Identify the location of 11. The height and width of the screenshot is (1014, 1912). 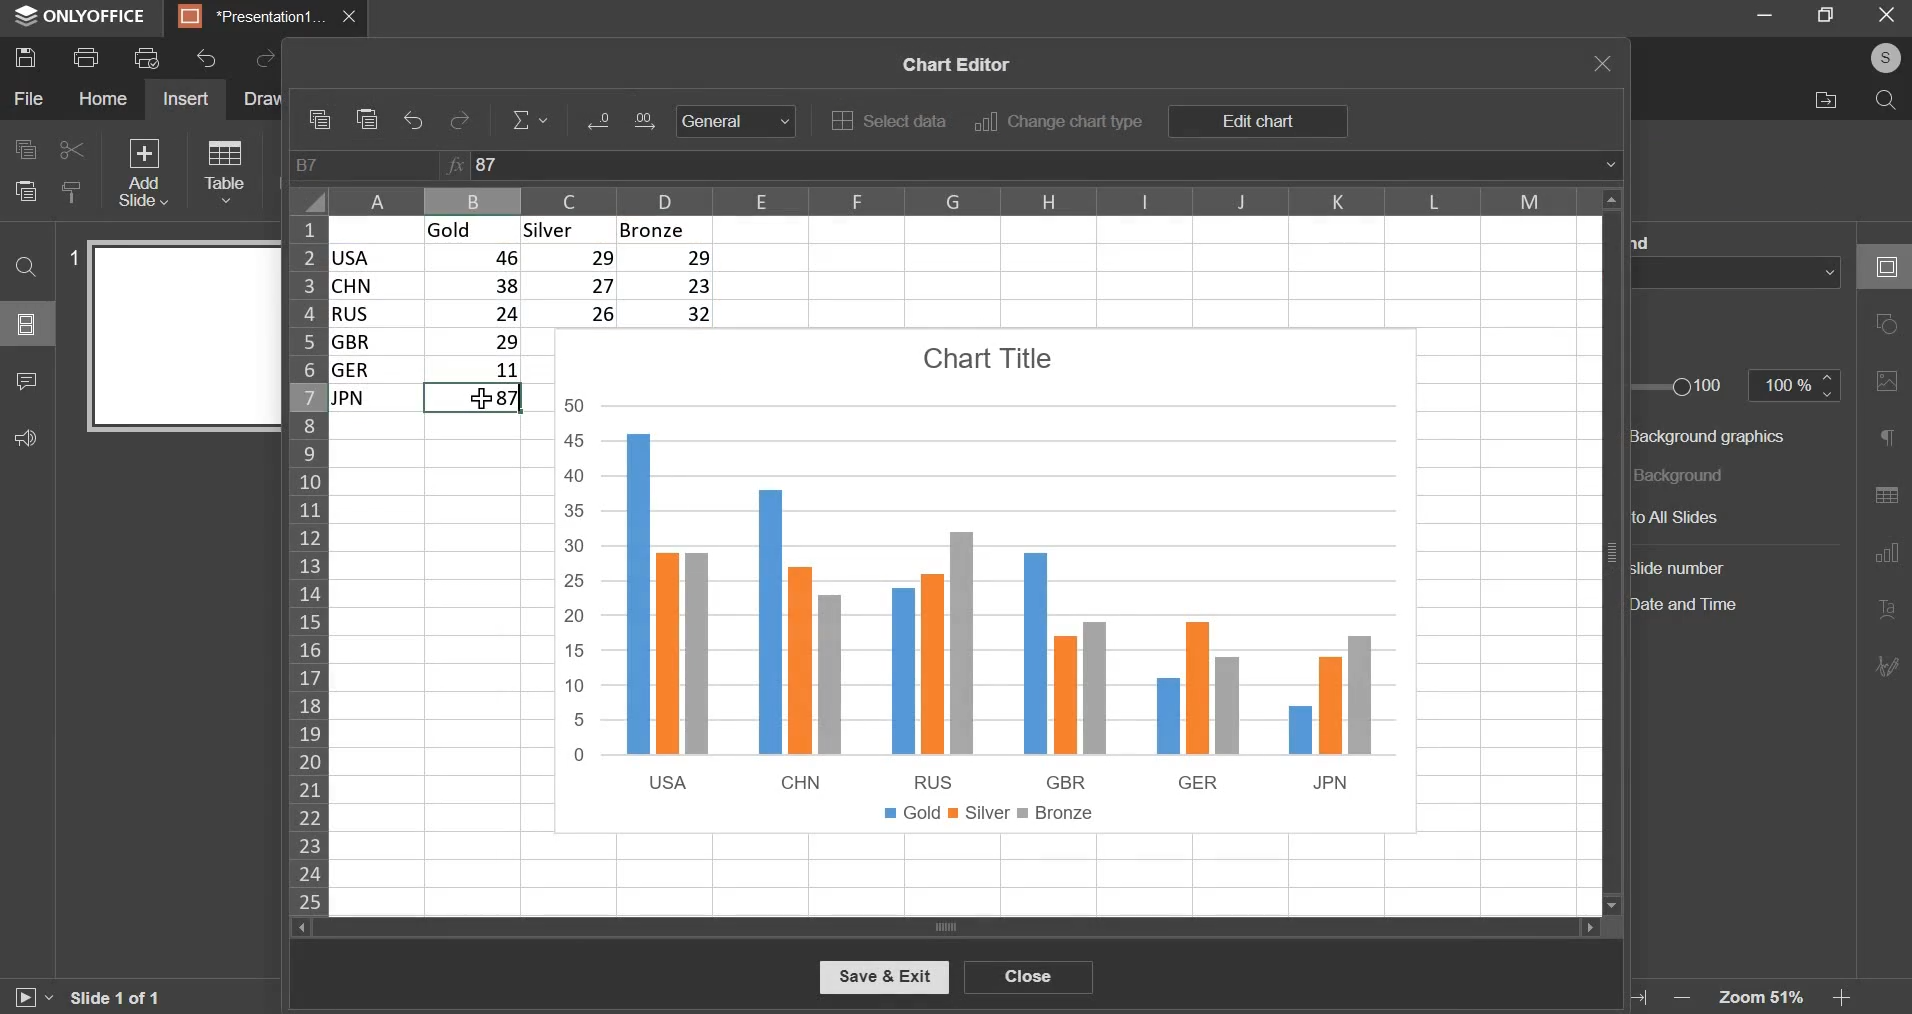
(476, 372).